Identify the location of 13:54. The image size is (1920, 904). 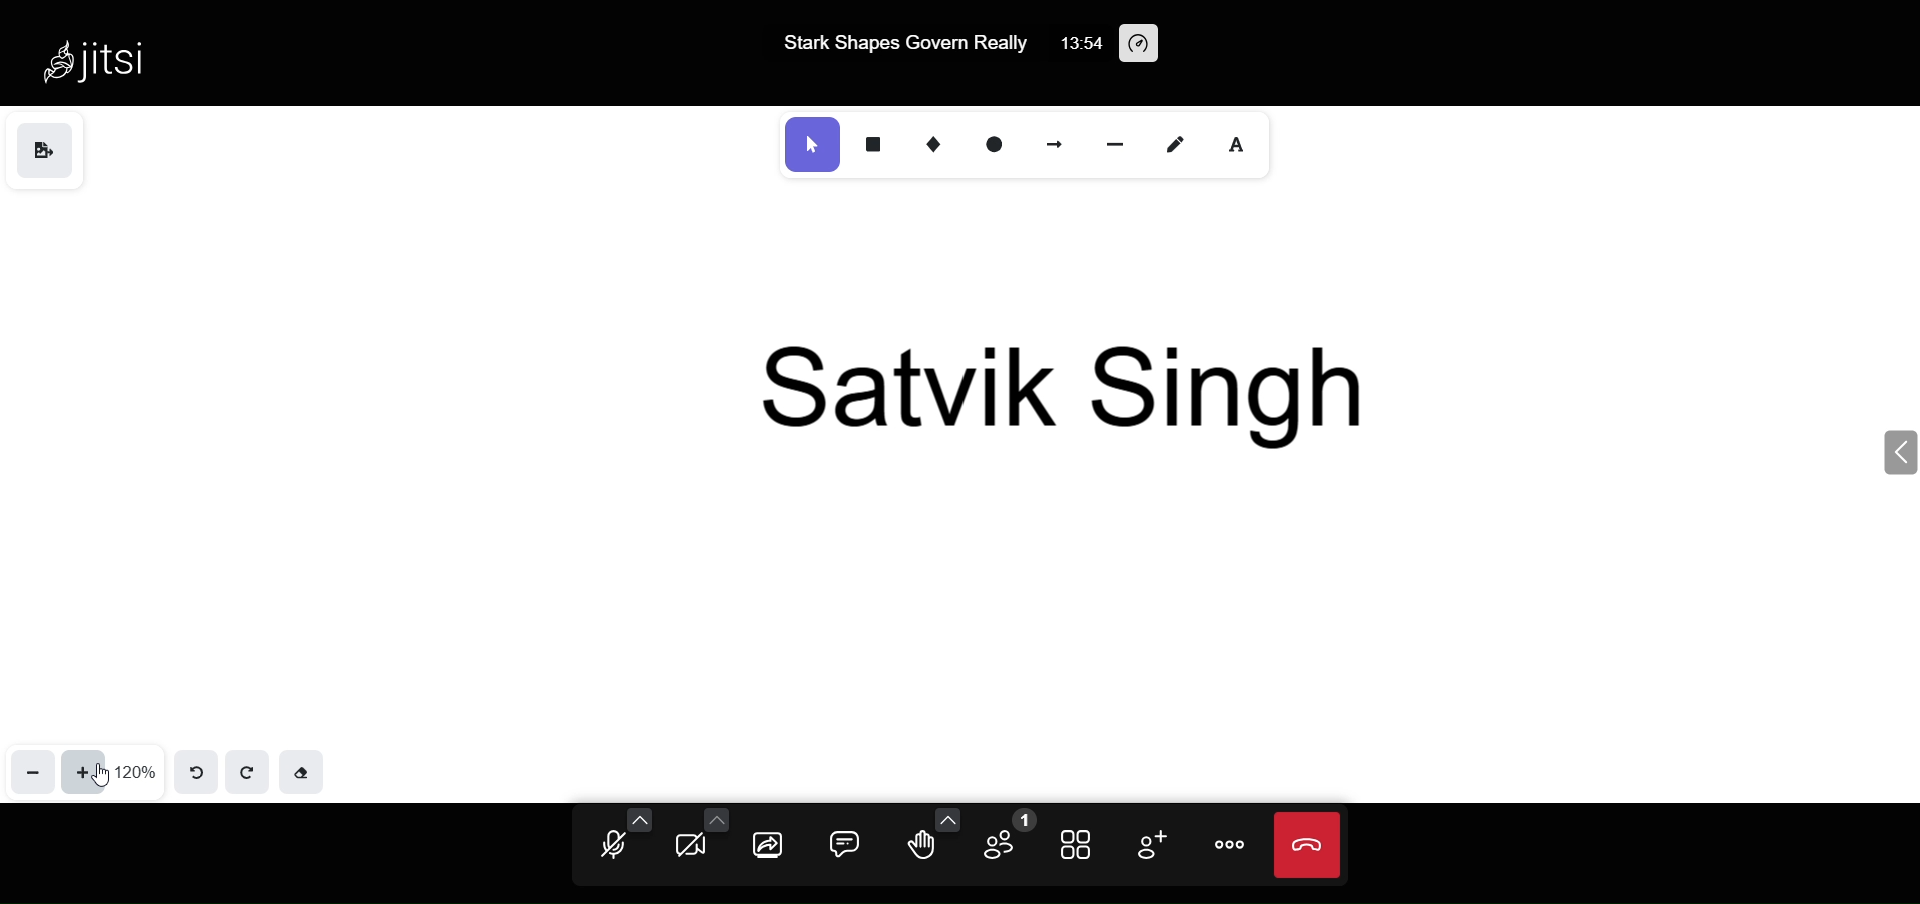
(1076, 42).